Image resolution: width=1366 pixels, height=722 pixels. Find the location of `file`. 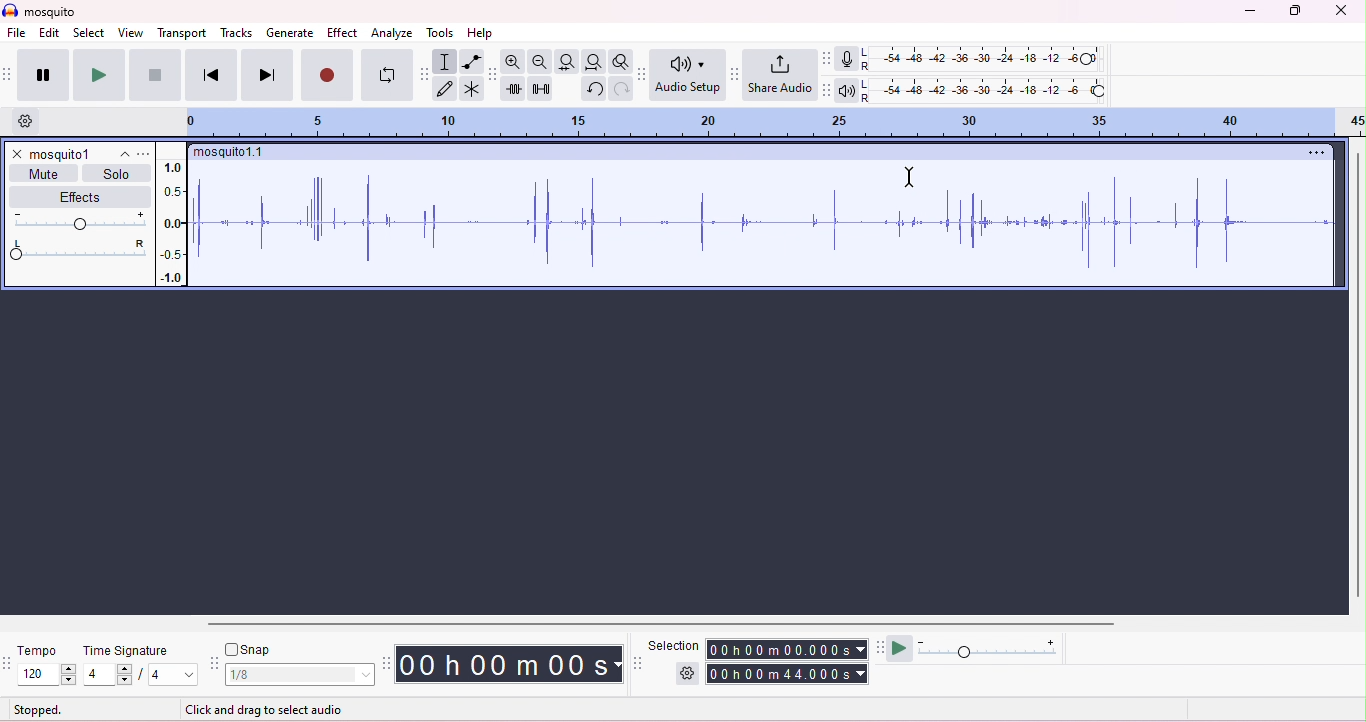

file is located at coordinates (17, 34).